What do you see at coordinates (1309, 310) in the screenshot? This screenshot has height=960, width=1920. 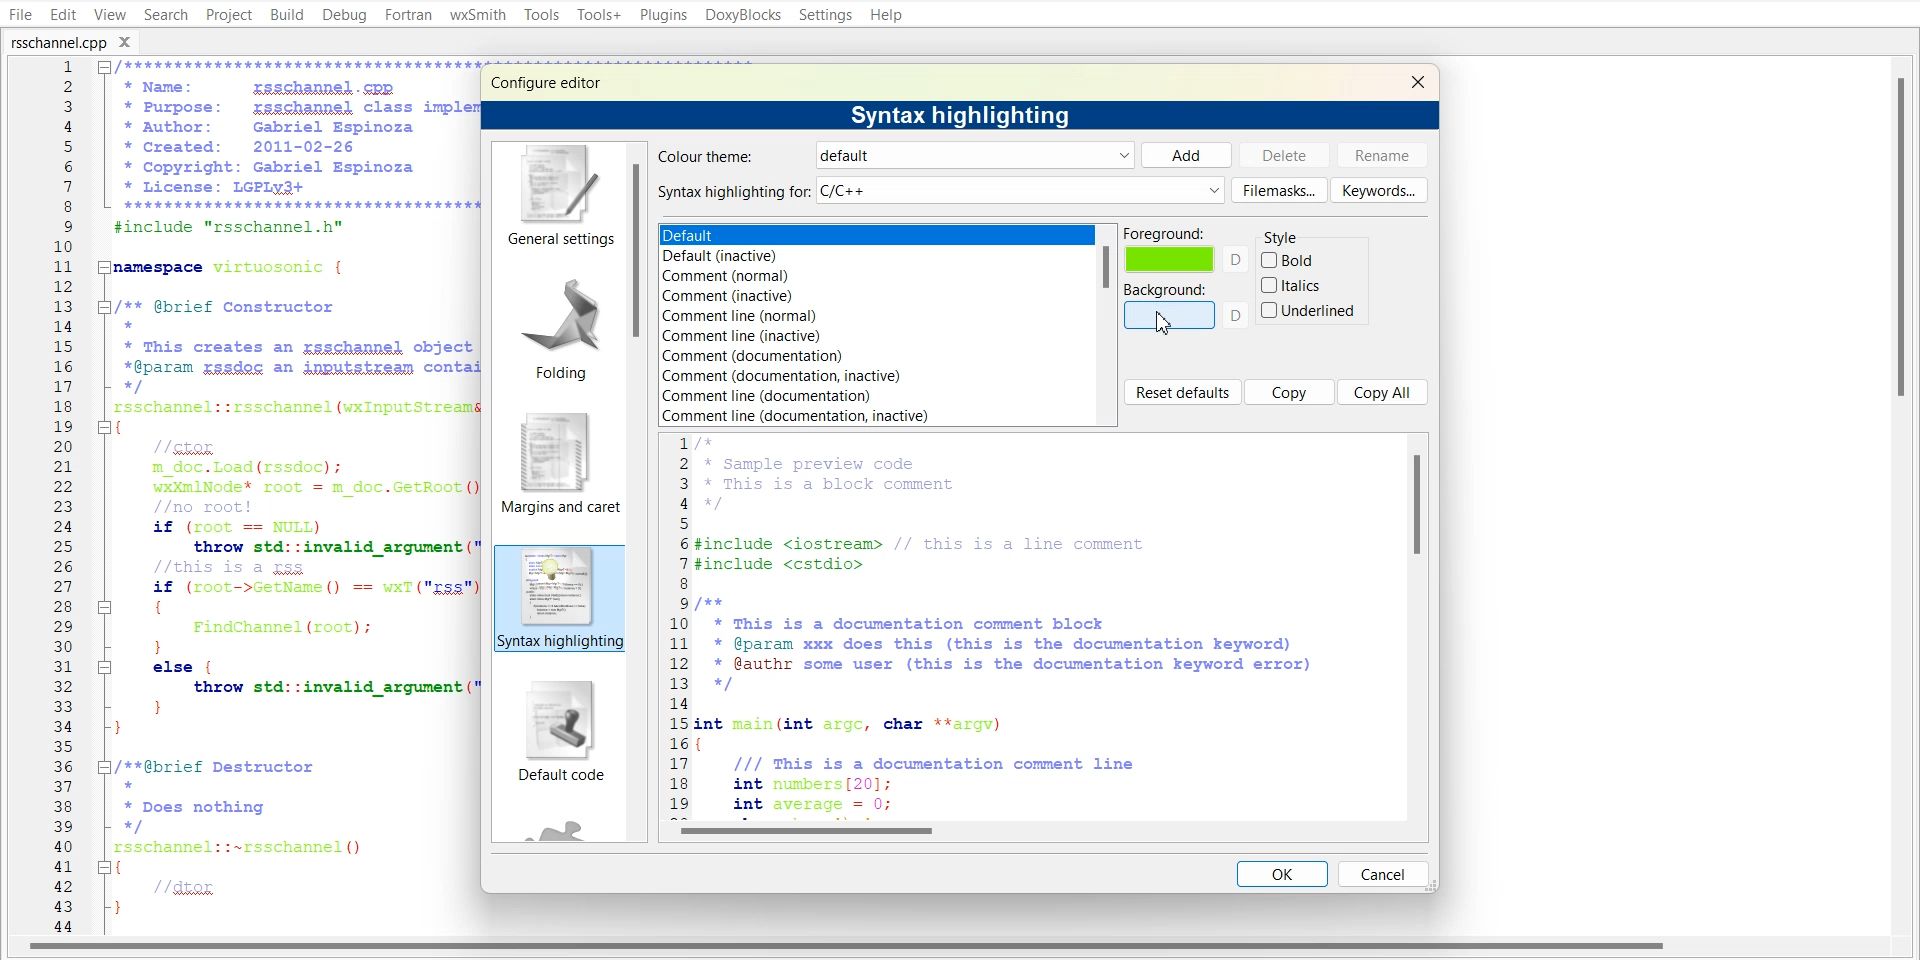 I see `Underlined` at bounding box center [1309, 310].